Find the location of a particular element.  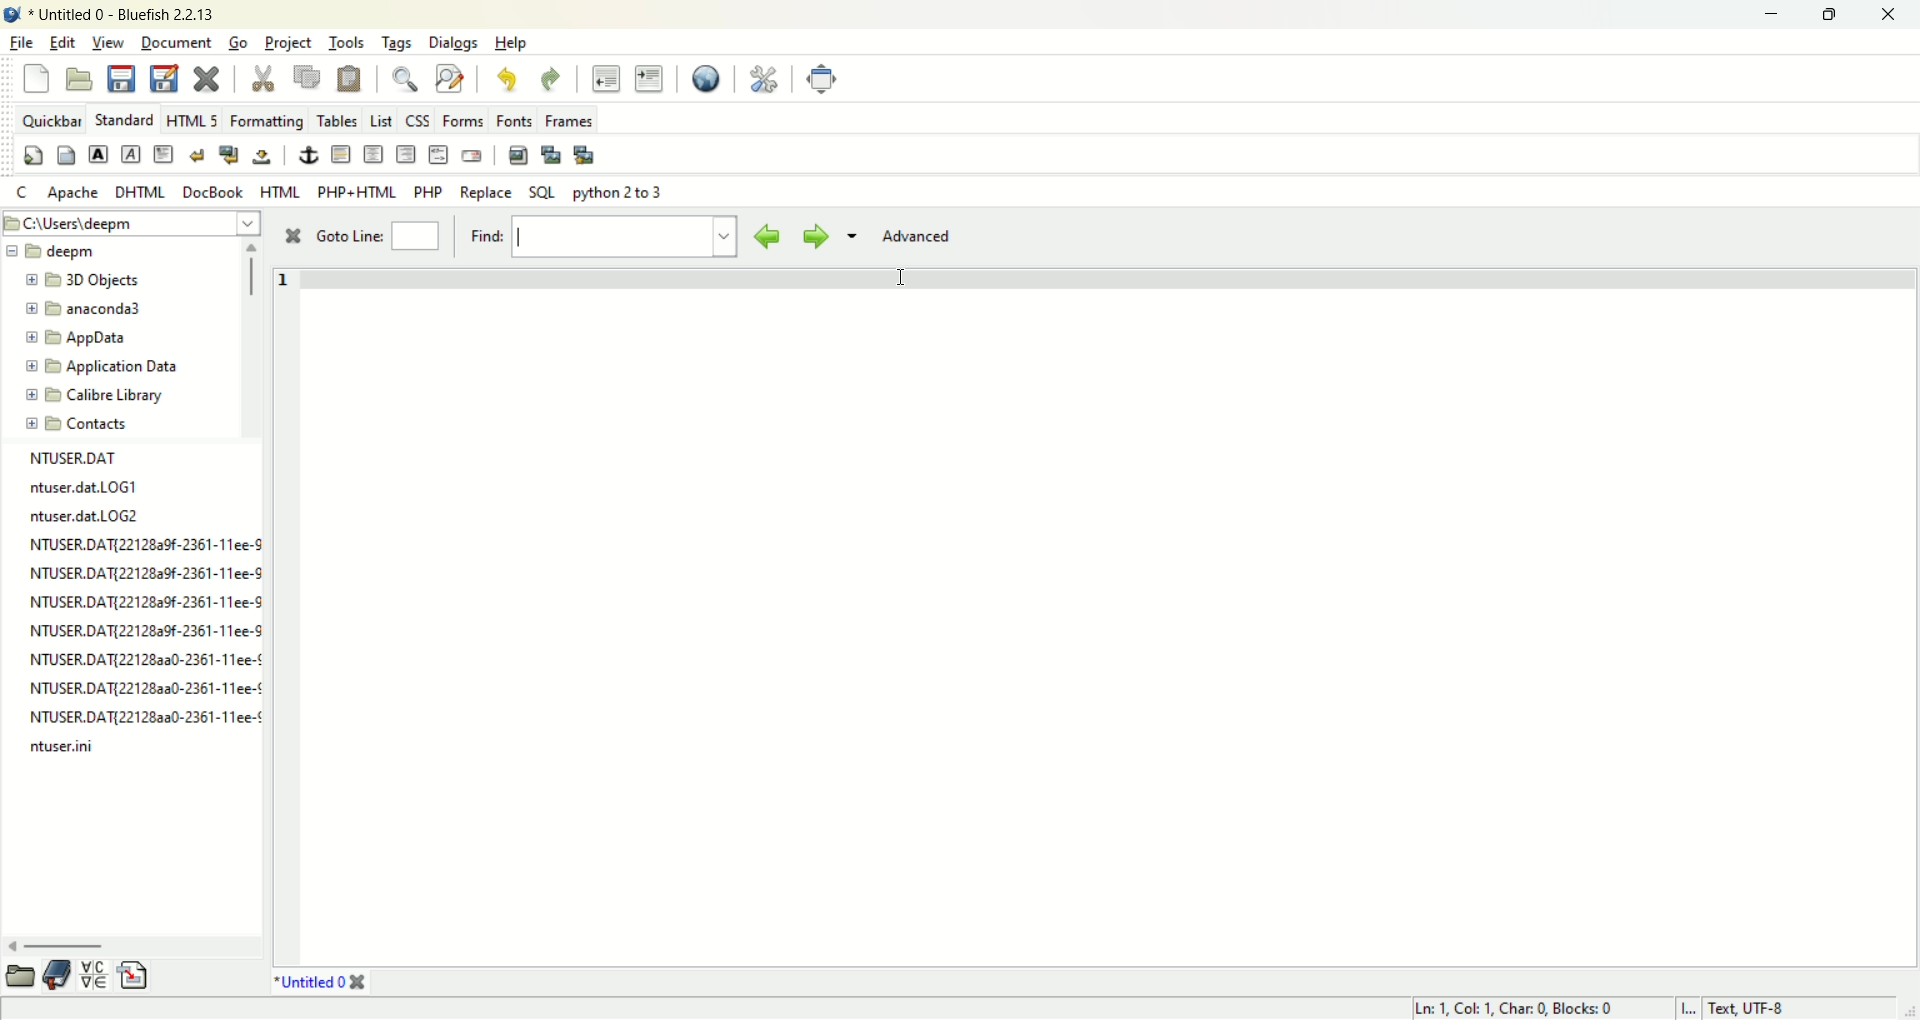

save current file is located at coordinates (122, 77).